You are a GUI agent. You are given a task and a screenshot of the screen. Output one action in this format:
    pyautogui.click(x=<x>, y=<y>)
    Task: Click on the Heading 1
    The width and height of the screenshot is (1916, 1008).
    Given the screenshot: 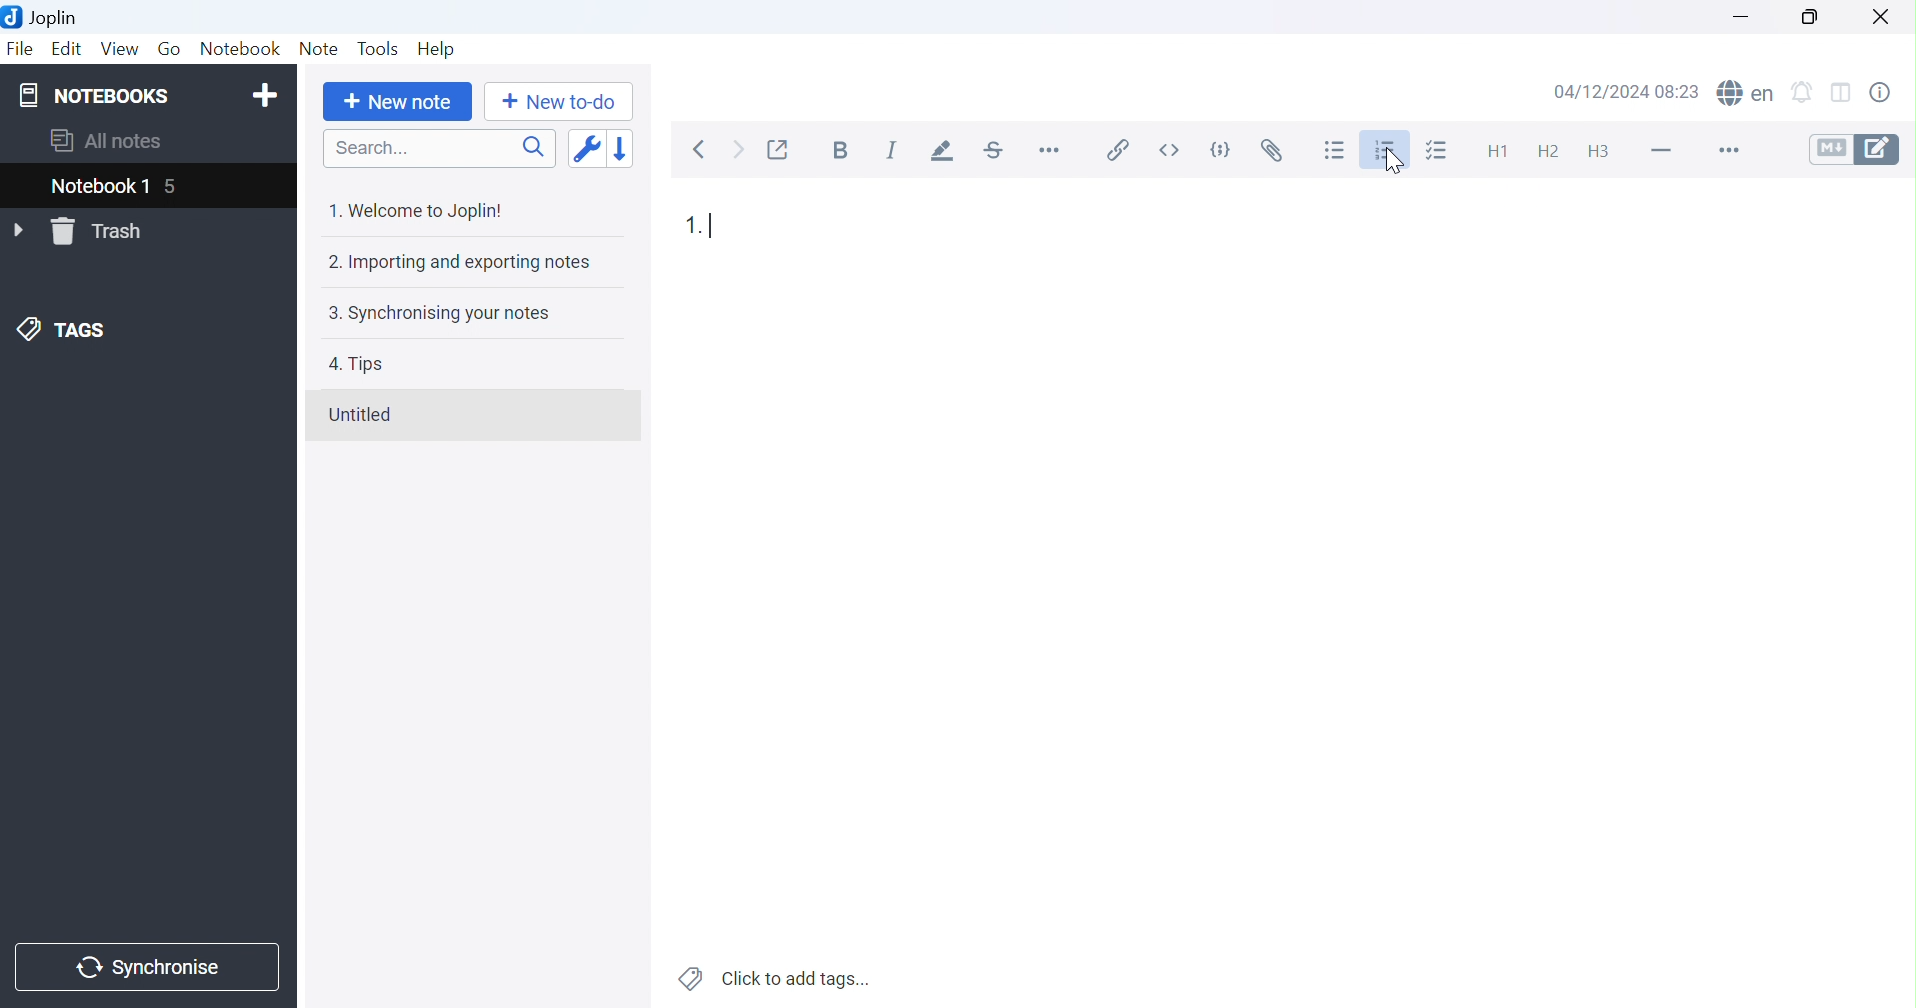 What is the action you would take?
    pyautogui.click(x=1493, y=151)
    